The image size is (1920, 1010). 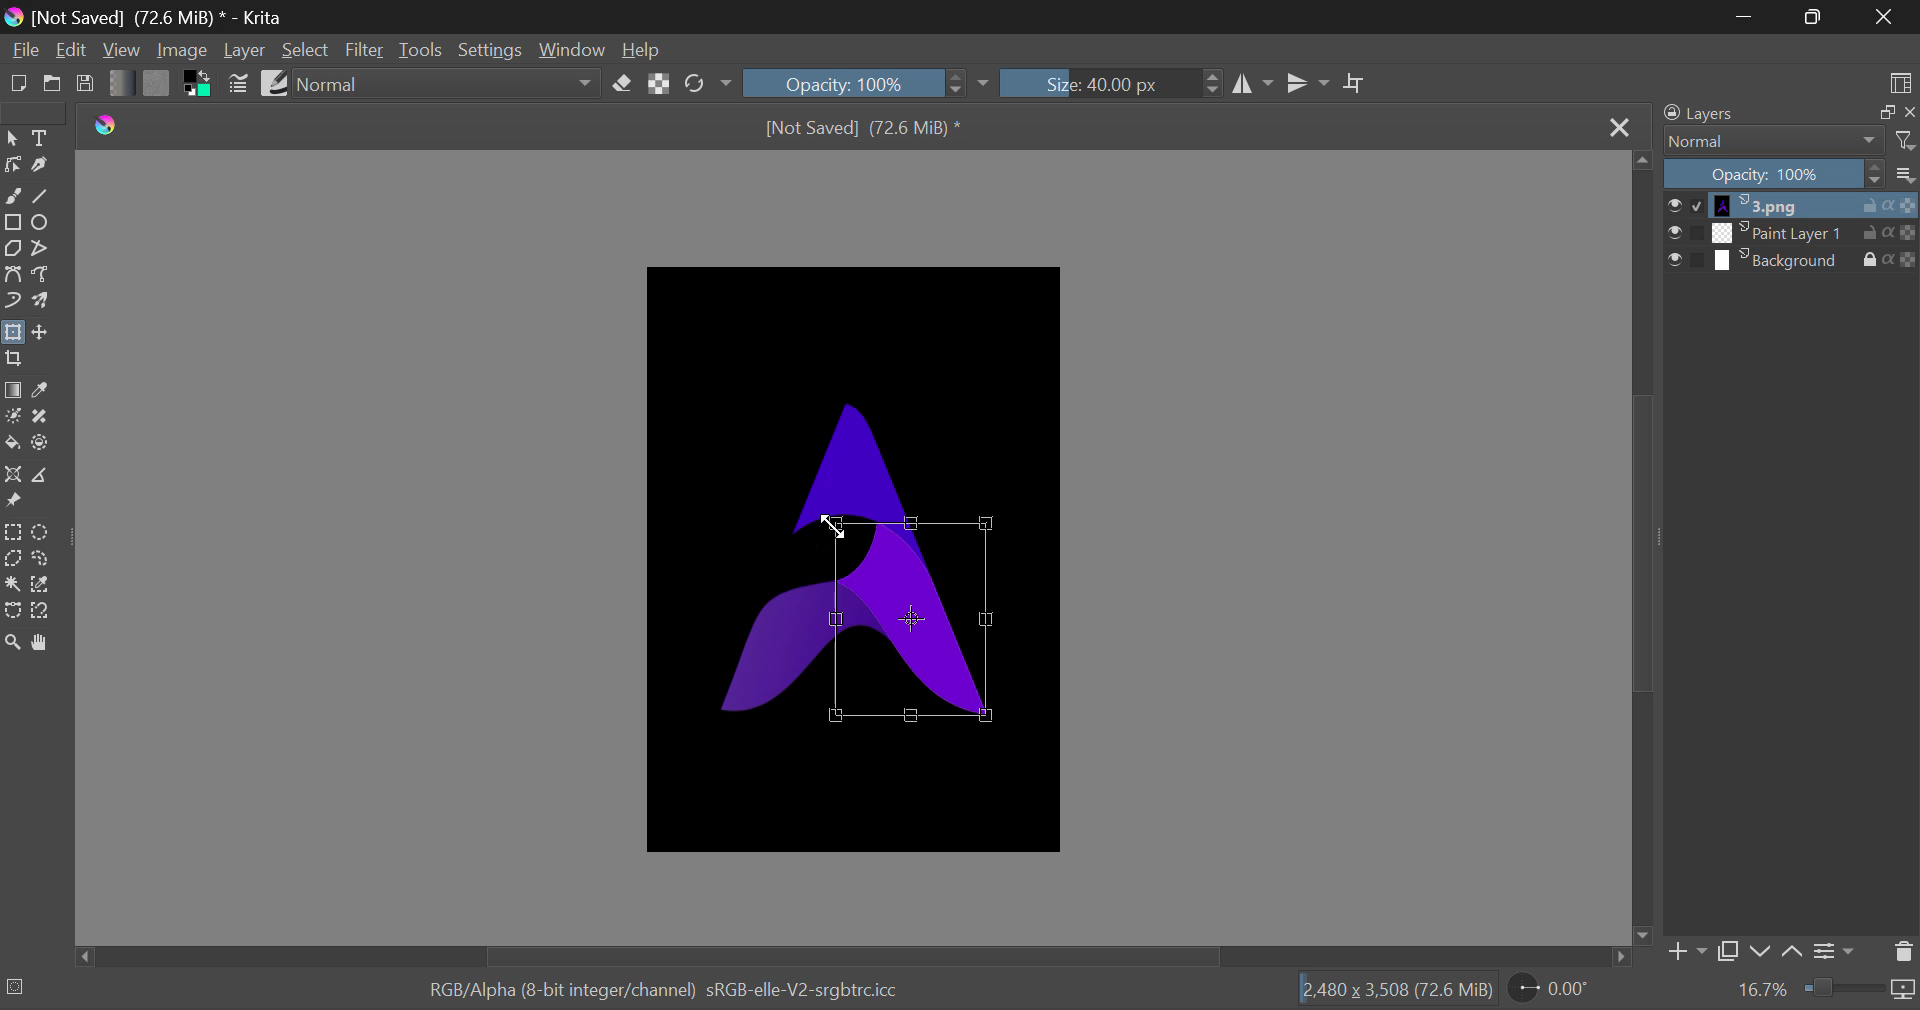 I want to click on Layers Docker Tab, so click(x=1708, y=114).